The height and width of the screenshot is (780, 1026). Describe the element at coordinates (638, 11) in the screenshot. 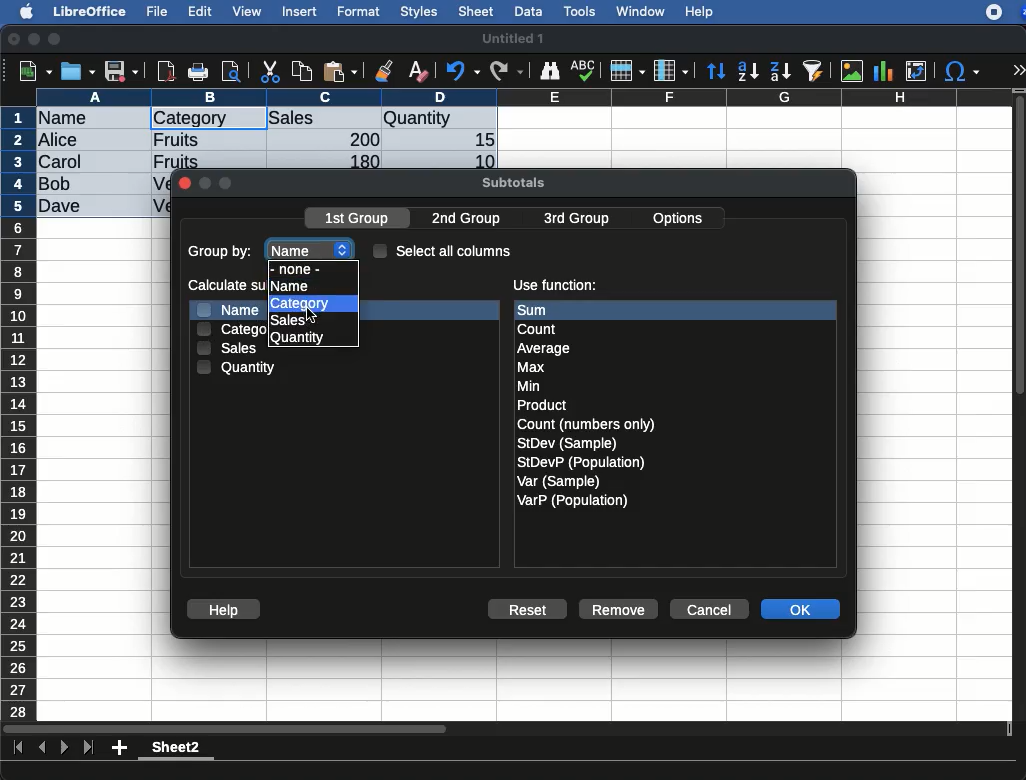

I see `window` at that location.